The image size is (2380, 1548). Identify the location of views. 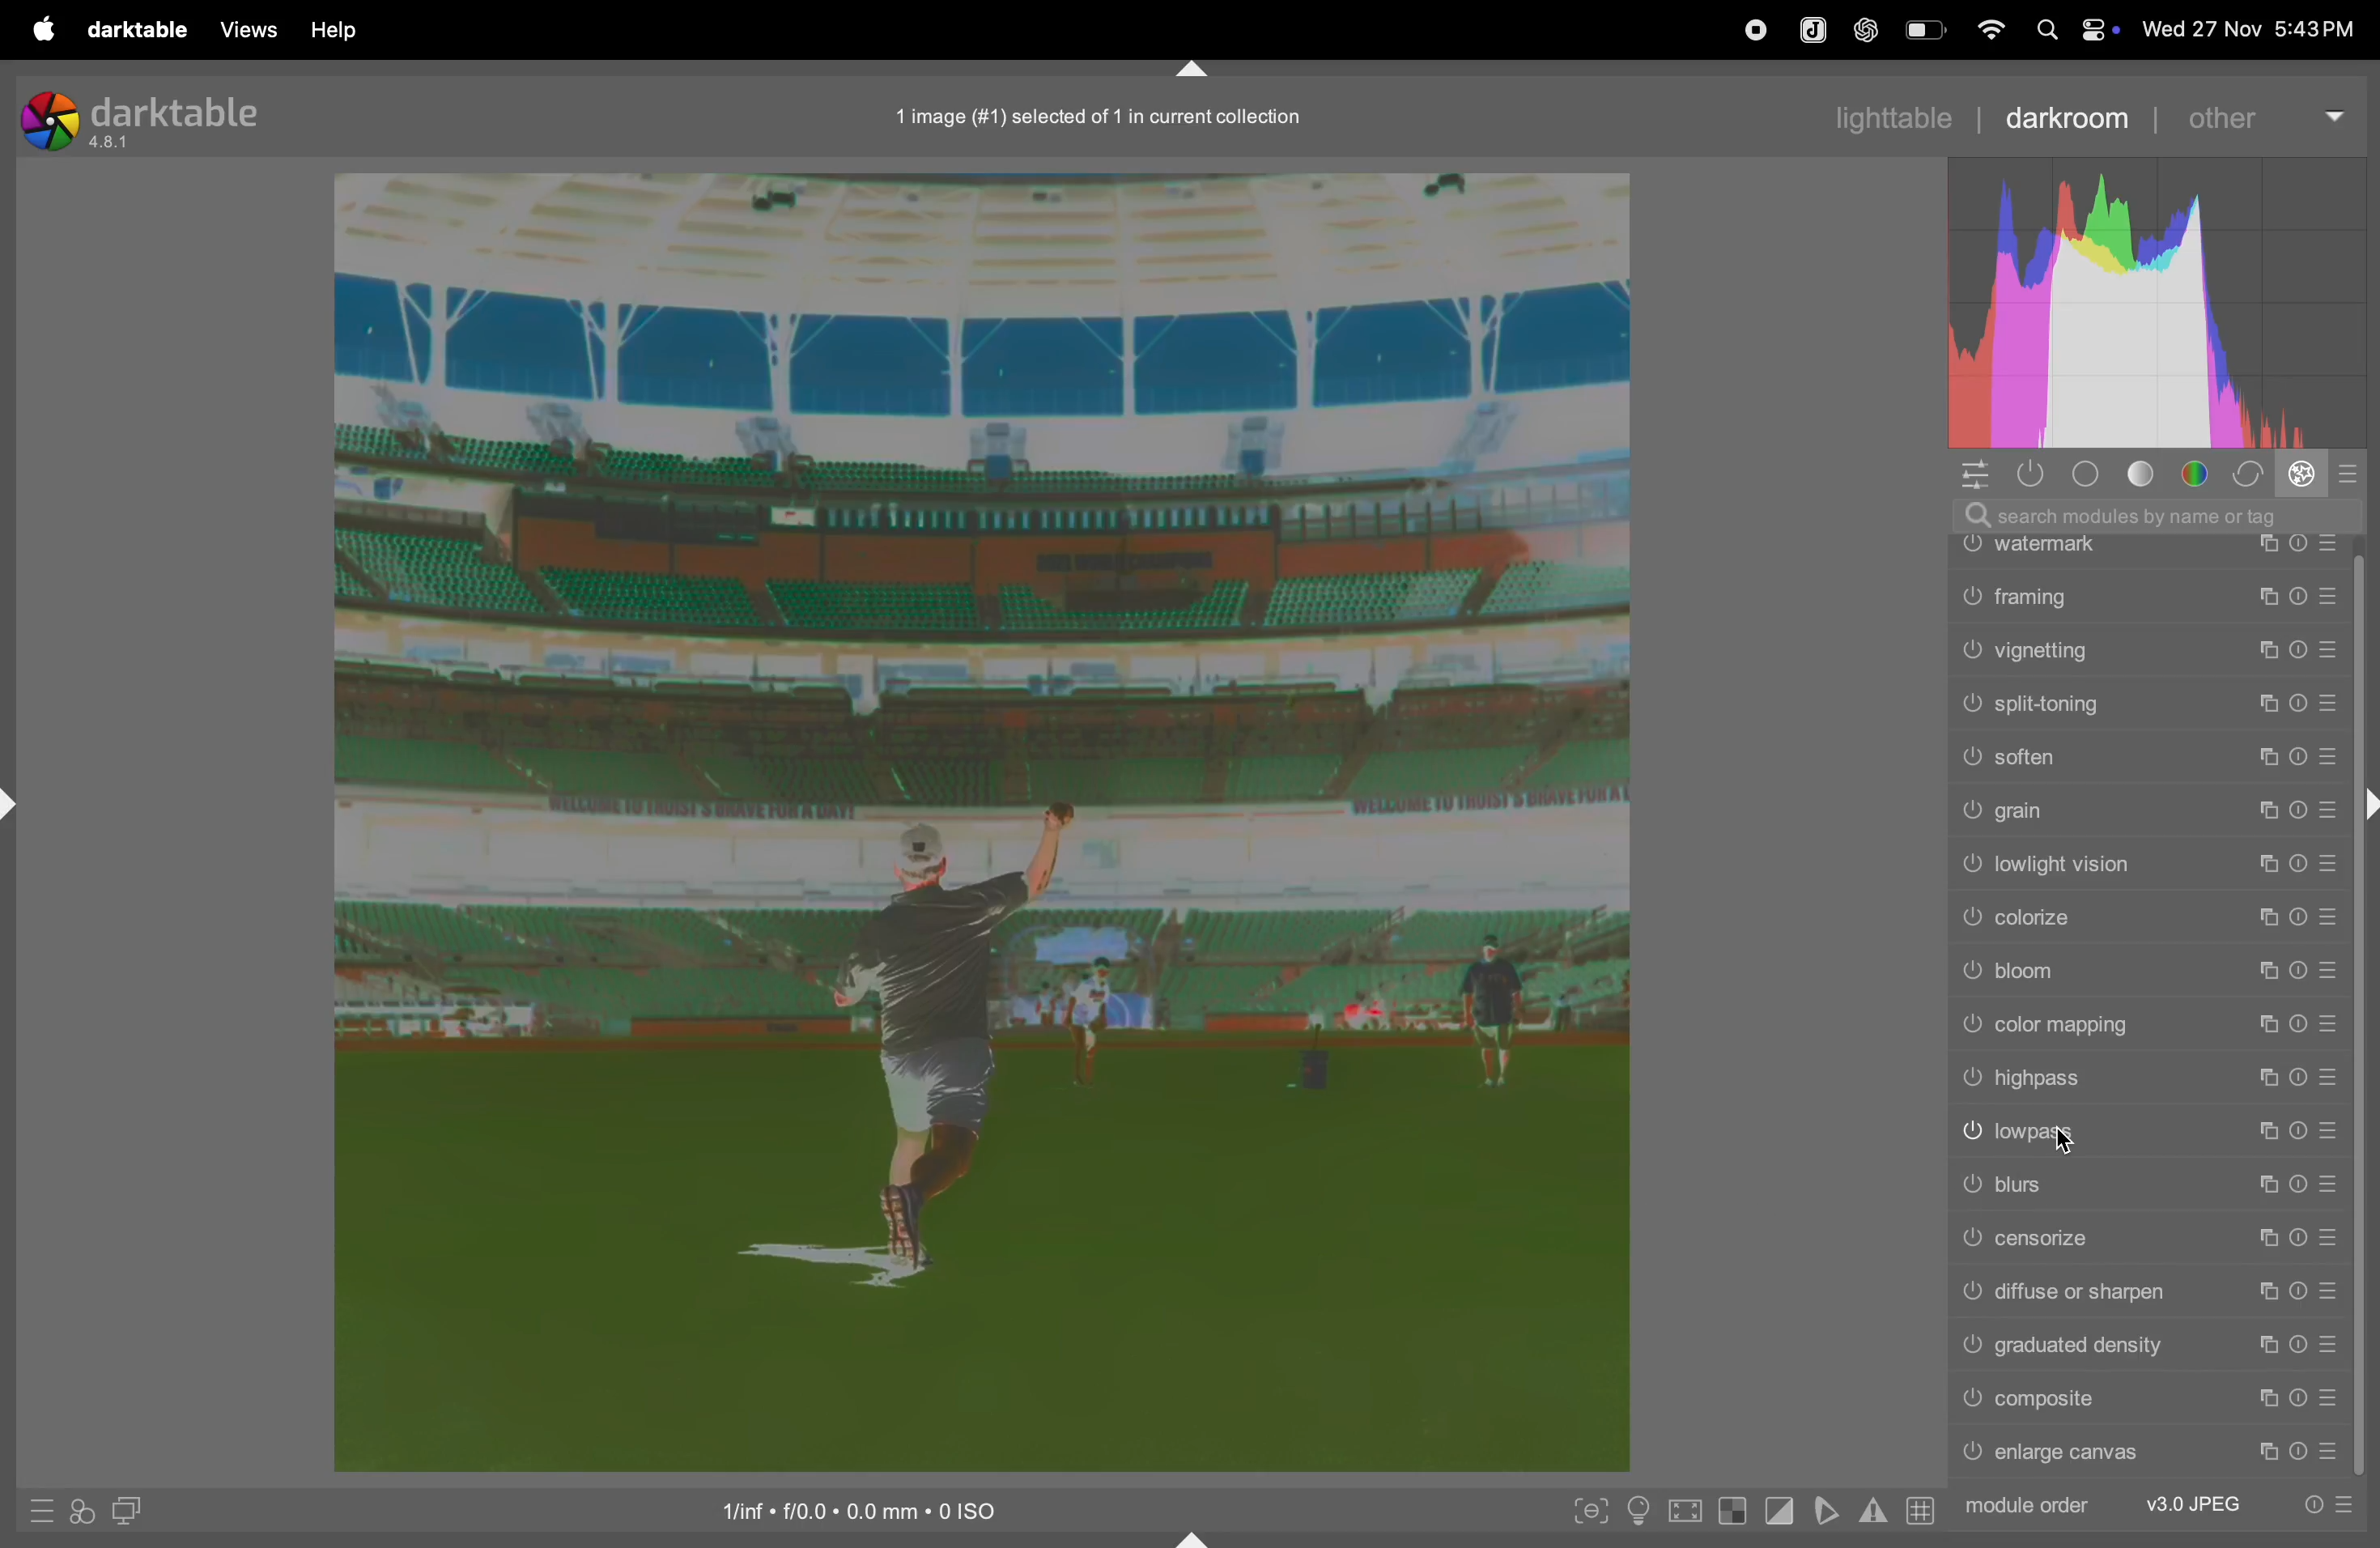
(240, 30).